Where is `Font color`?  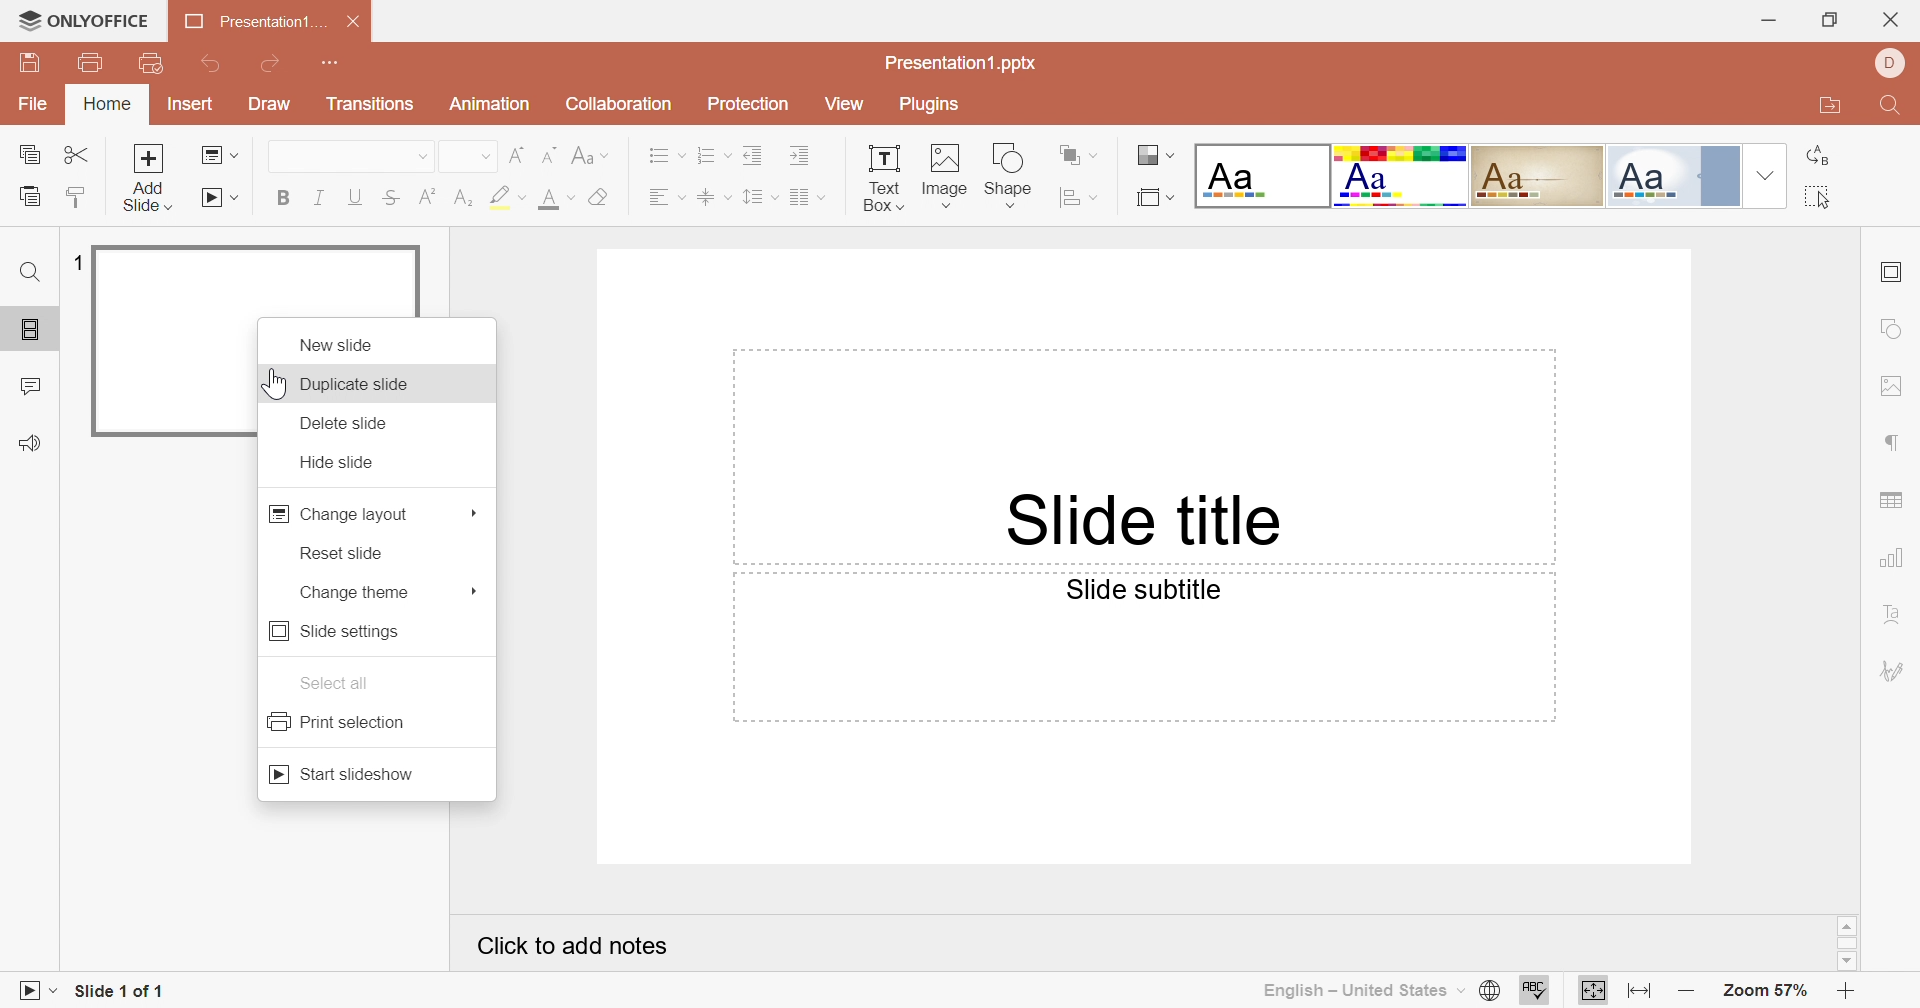
Font color is located at coordinates (554, 199).